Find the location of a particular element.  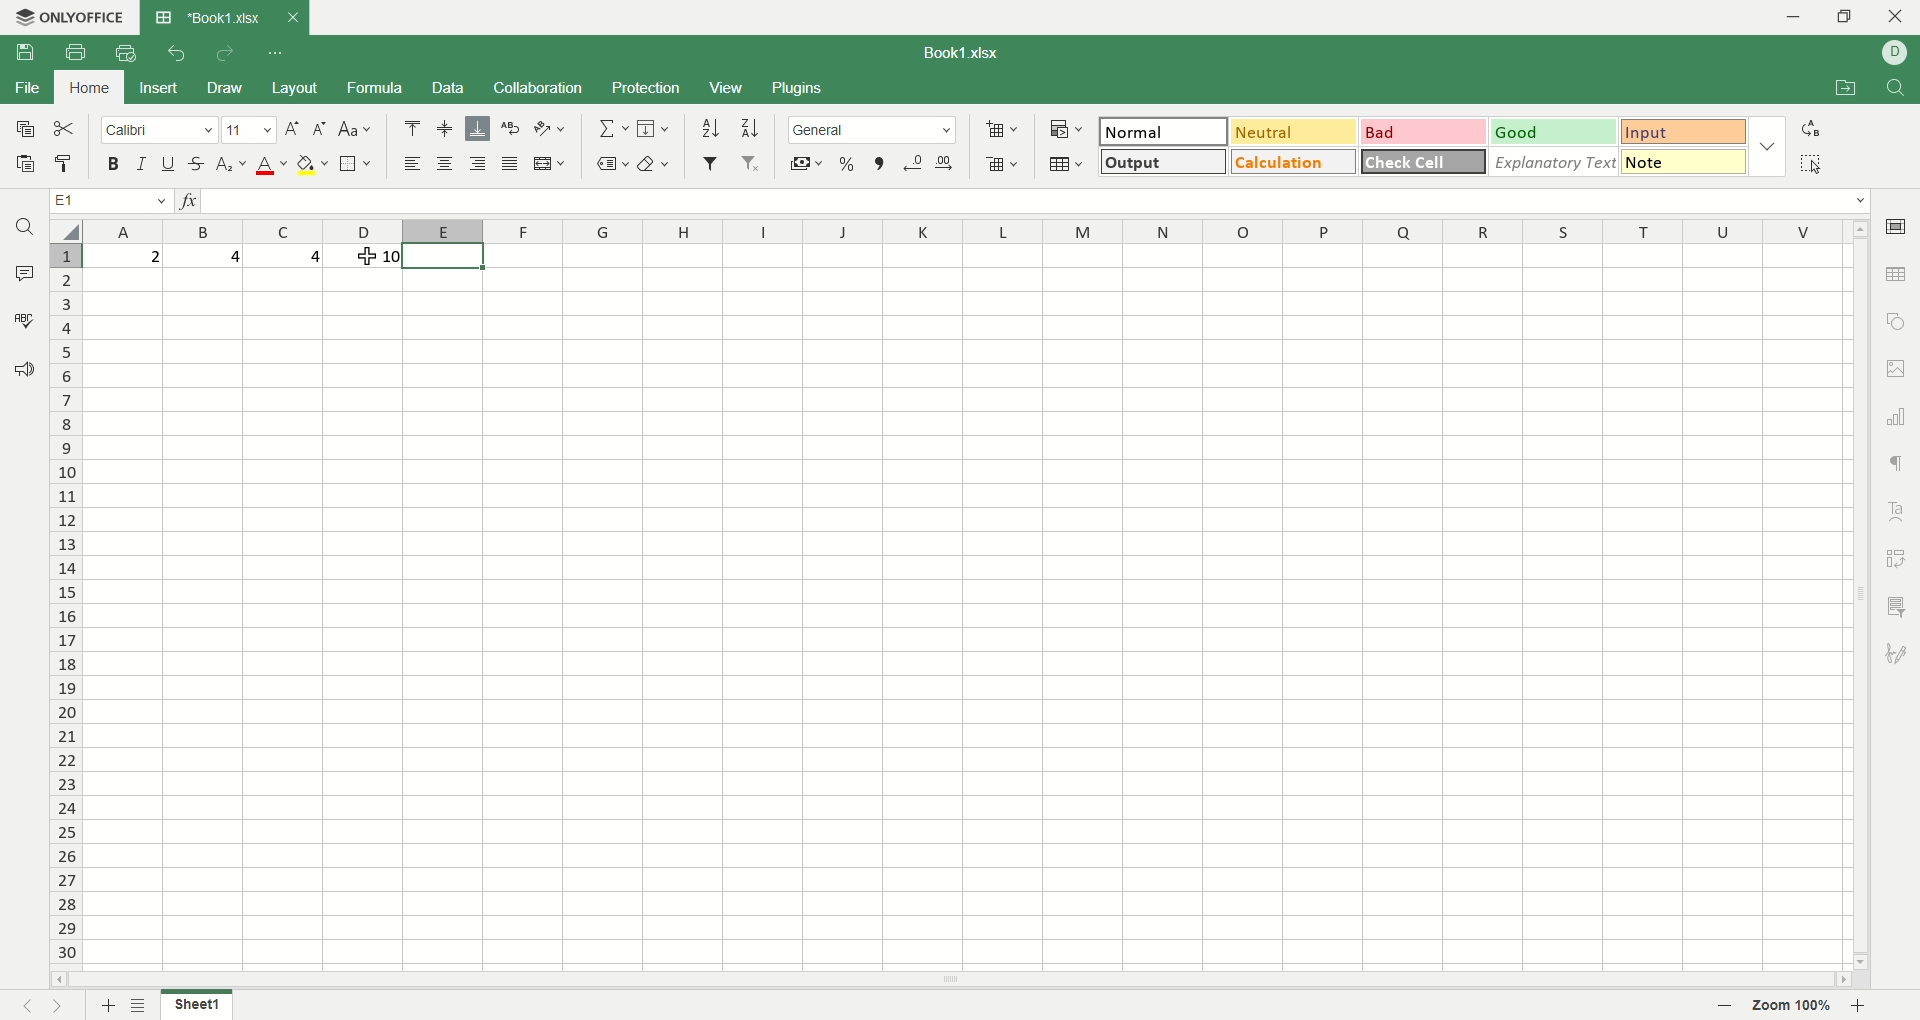

note is located at coordinates (1682, 162).